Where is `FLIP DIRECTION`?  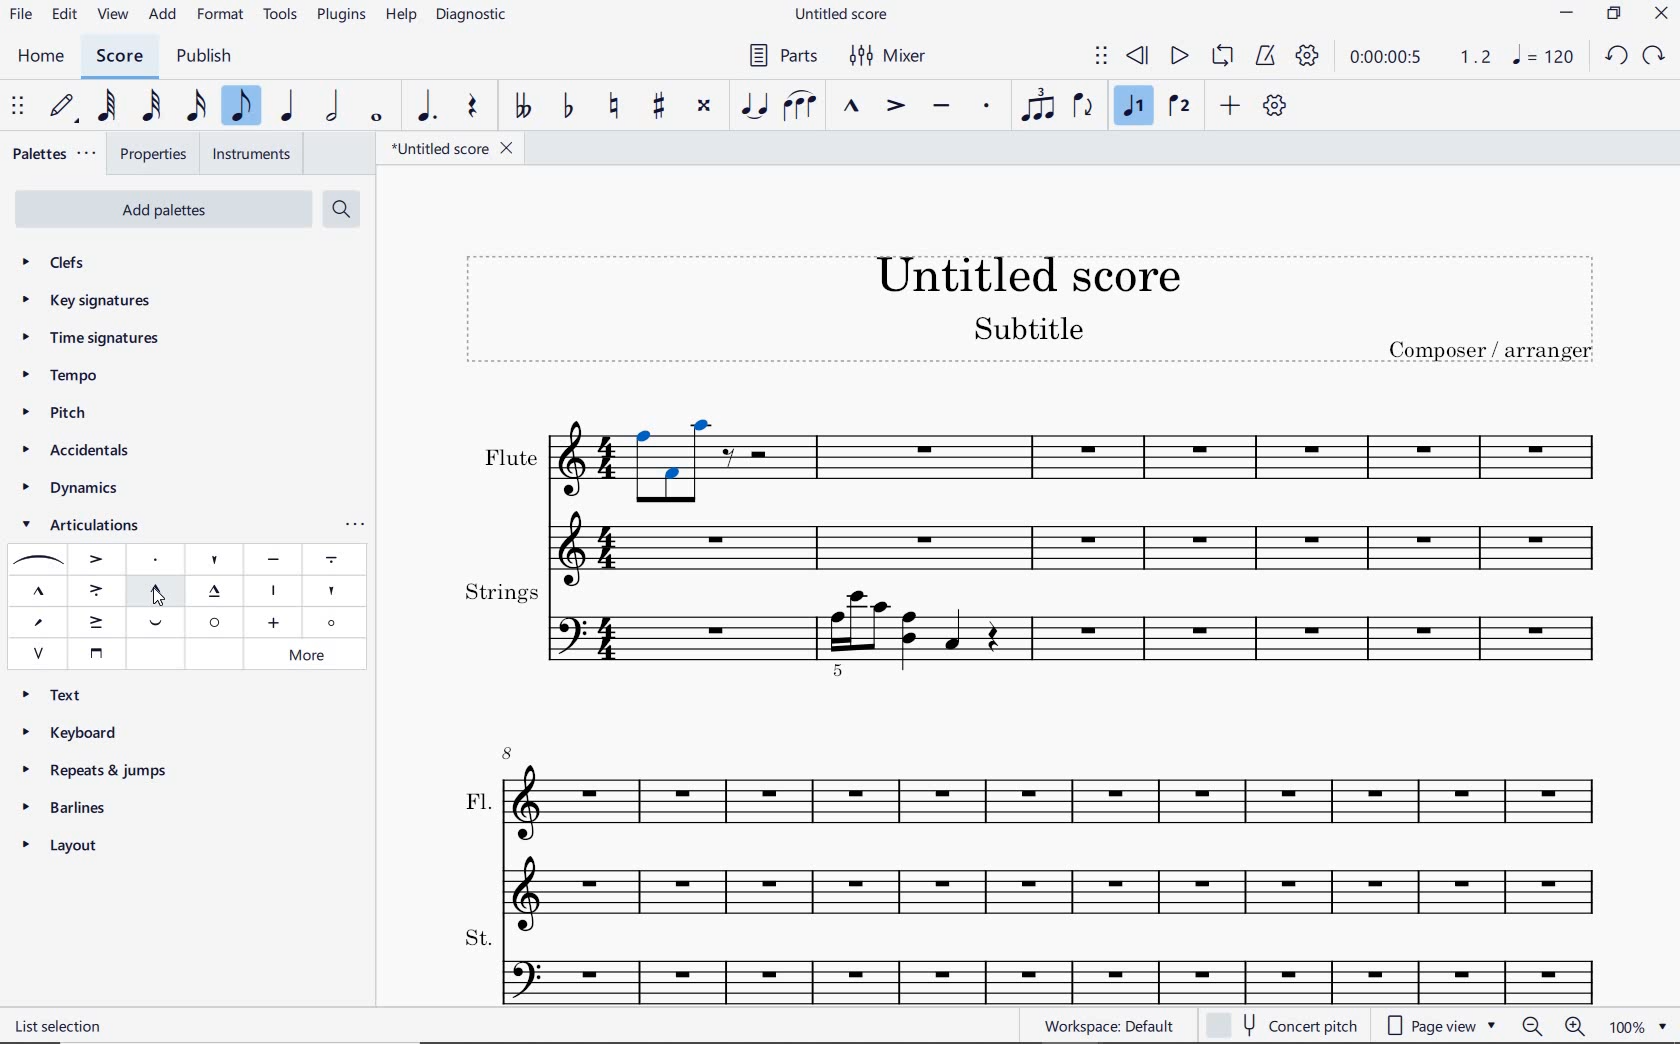 FLIP DIRECTION is located at coordinates (1082, 107).